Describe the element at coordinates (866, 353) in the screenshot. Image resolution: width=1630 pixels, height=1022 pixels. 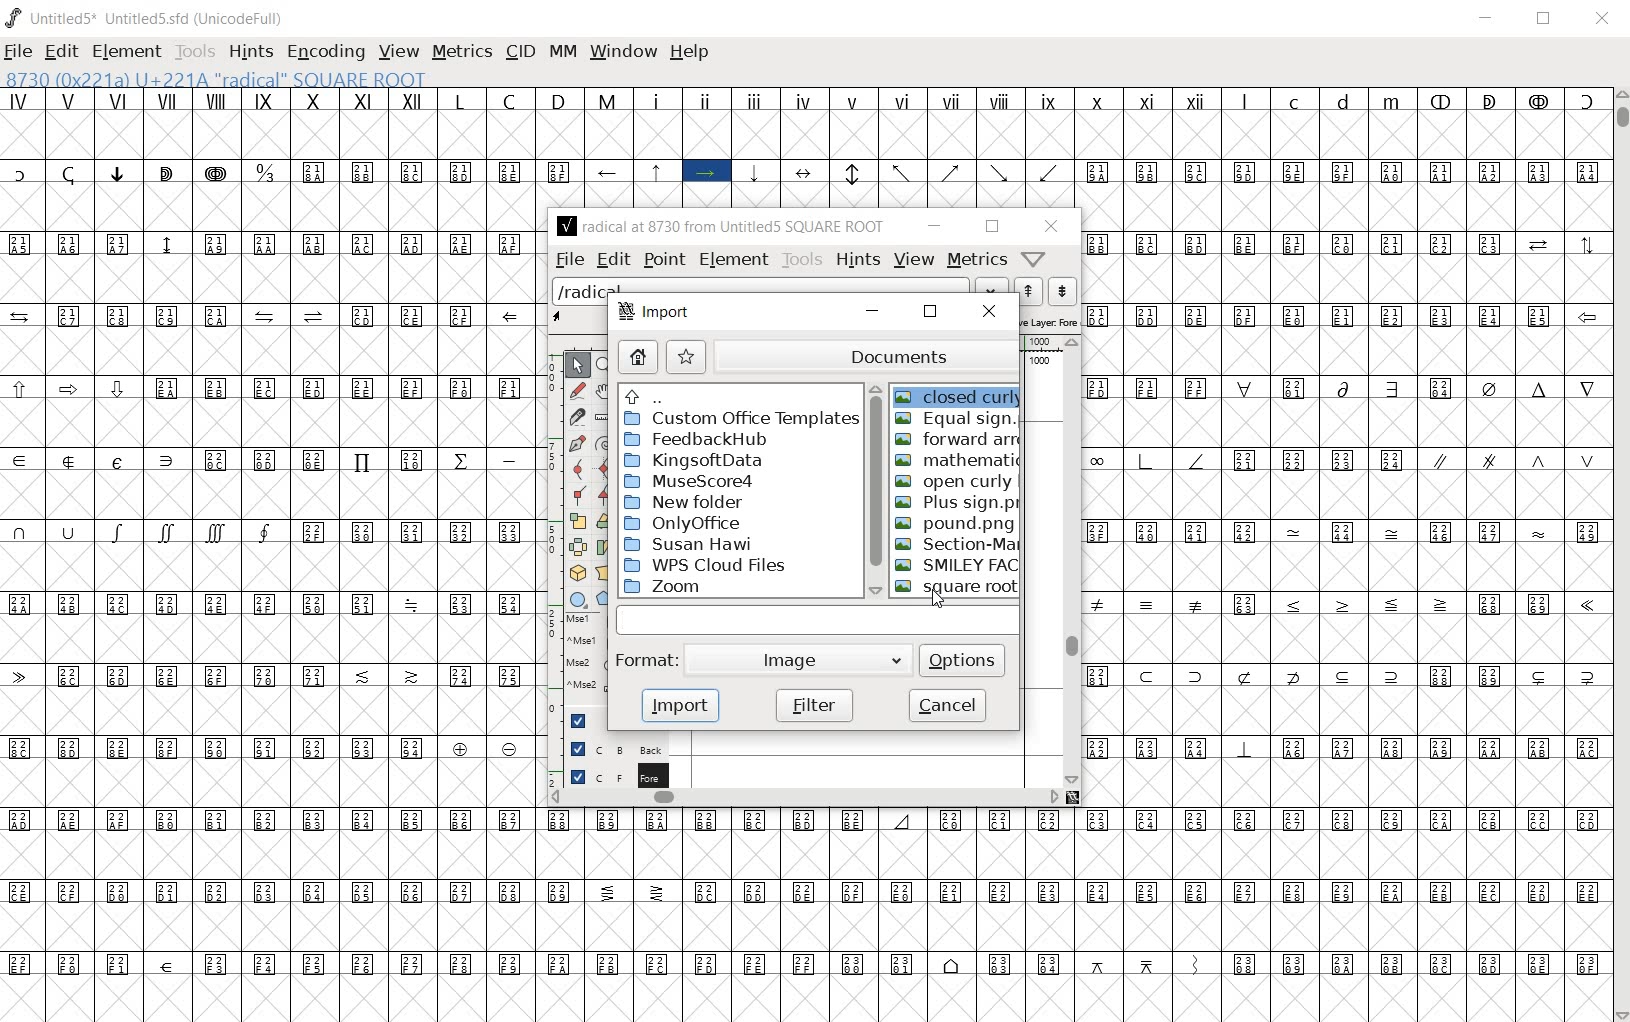
I see `documents` at that location.